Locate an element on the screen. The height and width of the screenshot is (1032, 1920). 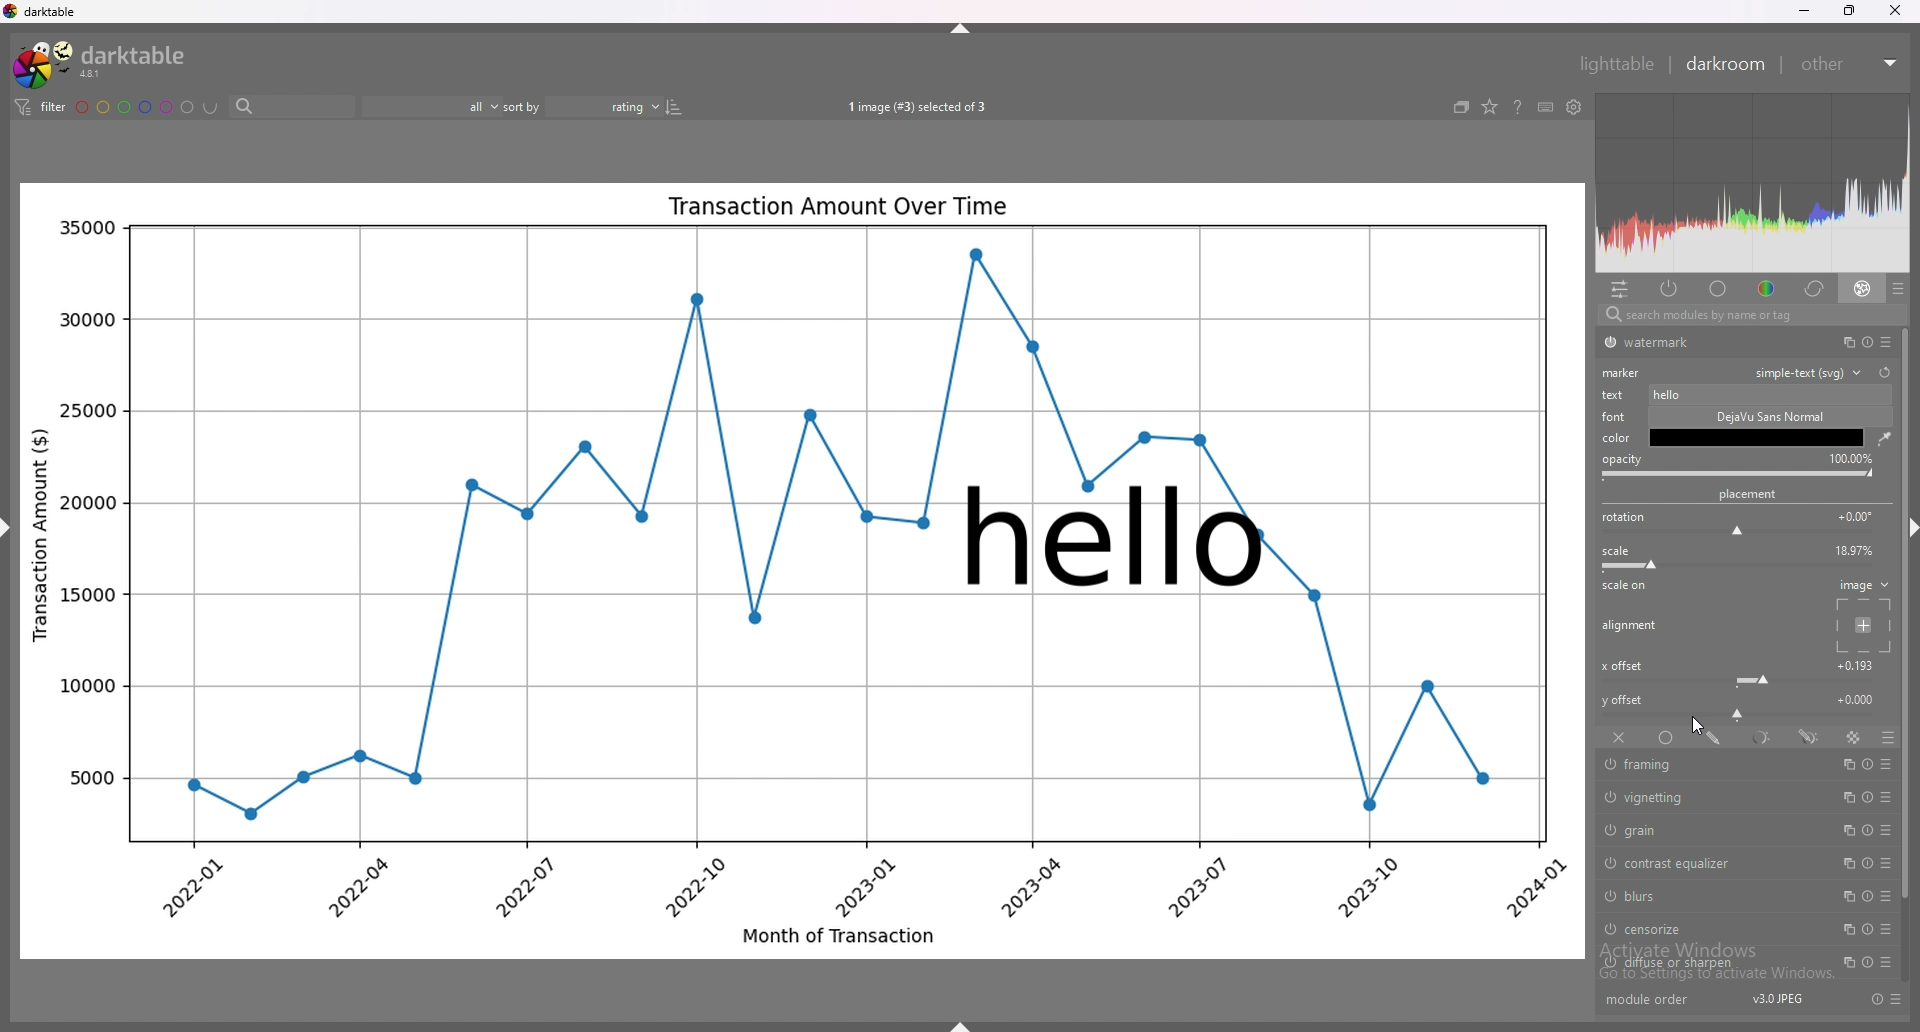
reset is located at coordinates (1867, 798).